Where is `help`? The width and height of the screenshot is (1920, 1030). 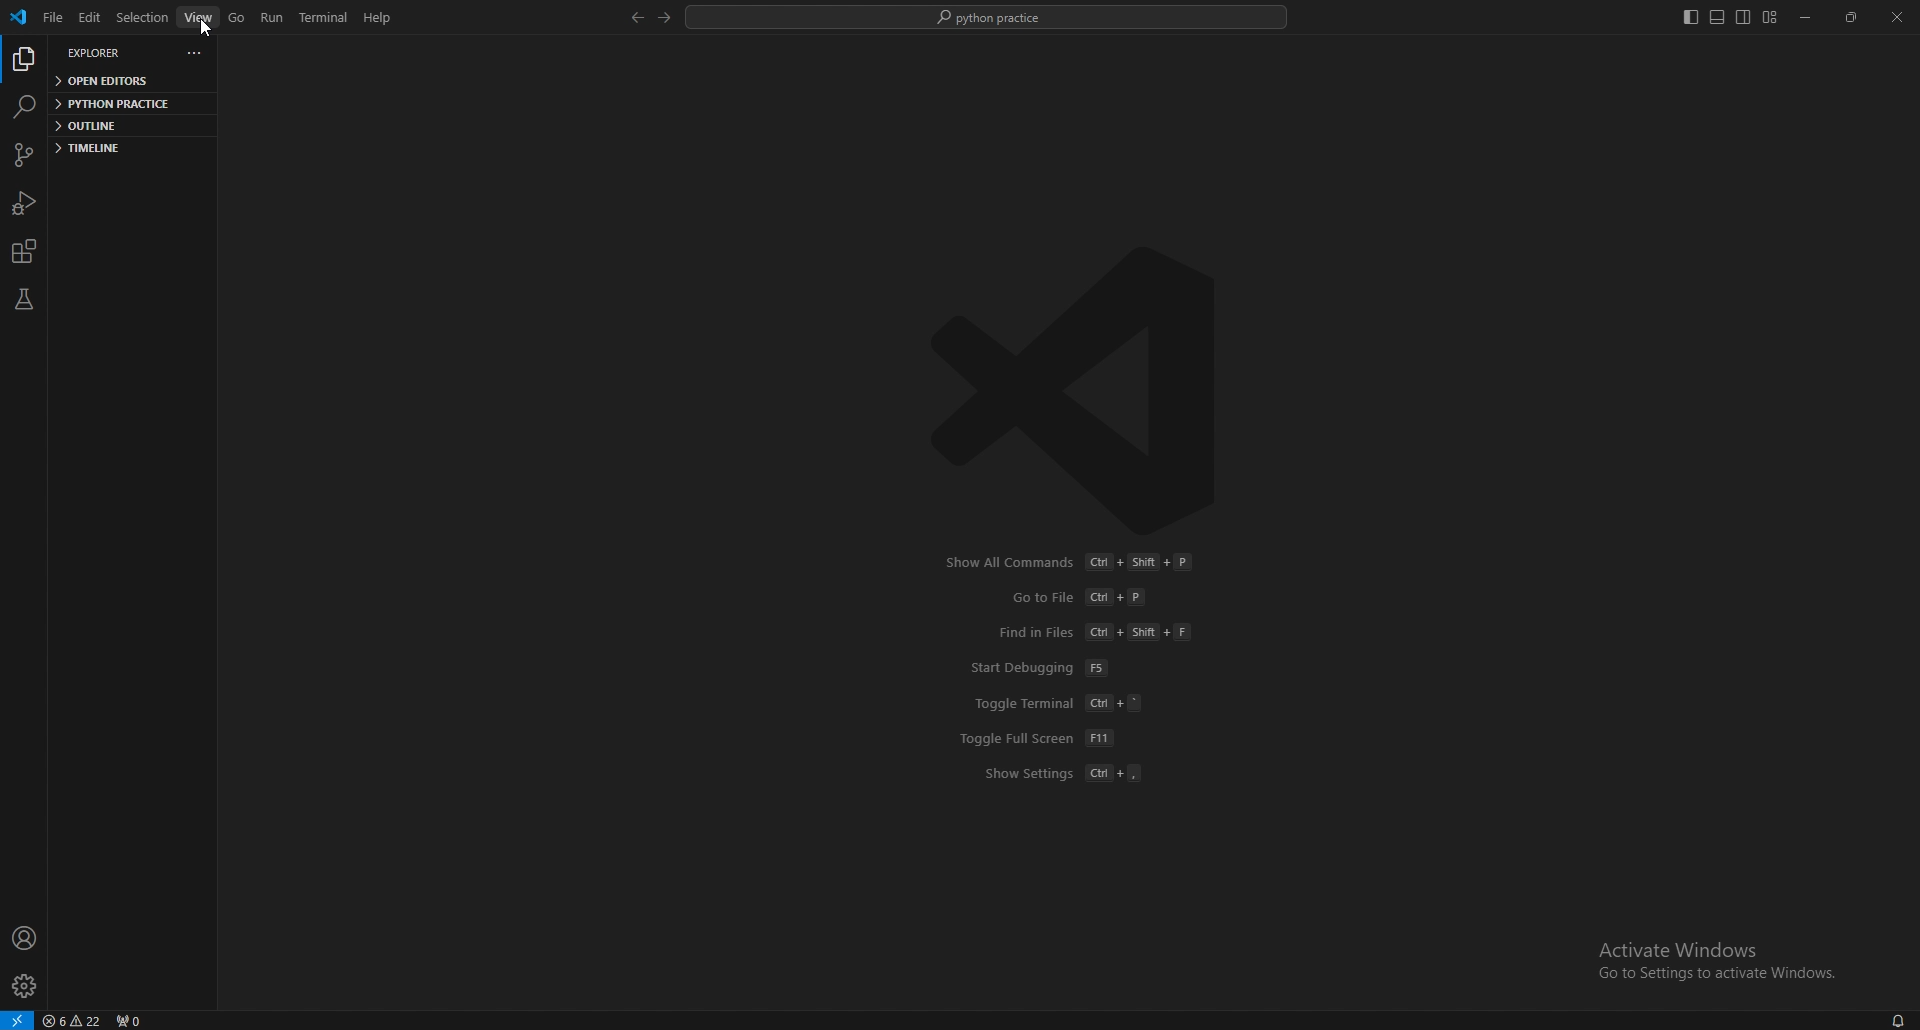 help is located at coordinates (376, 17).